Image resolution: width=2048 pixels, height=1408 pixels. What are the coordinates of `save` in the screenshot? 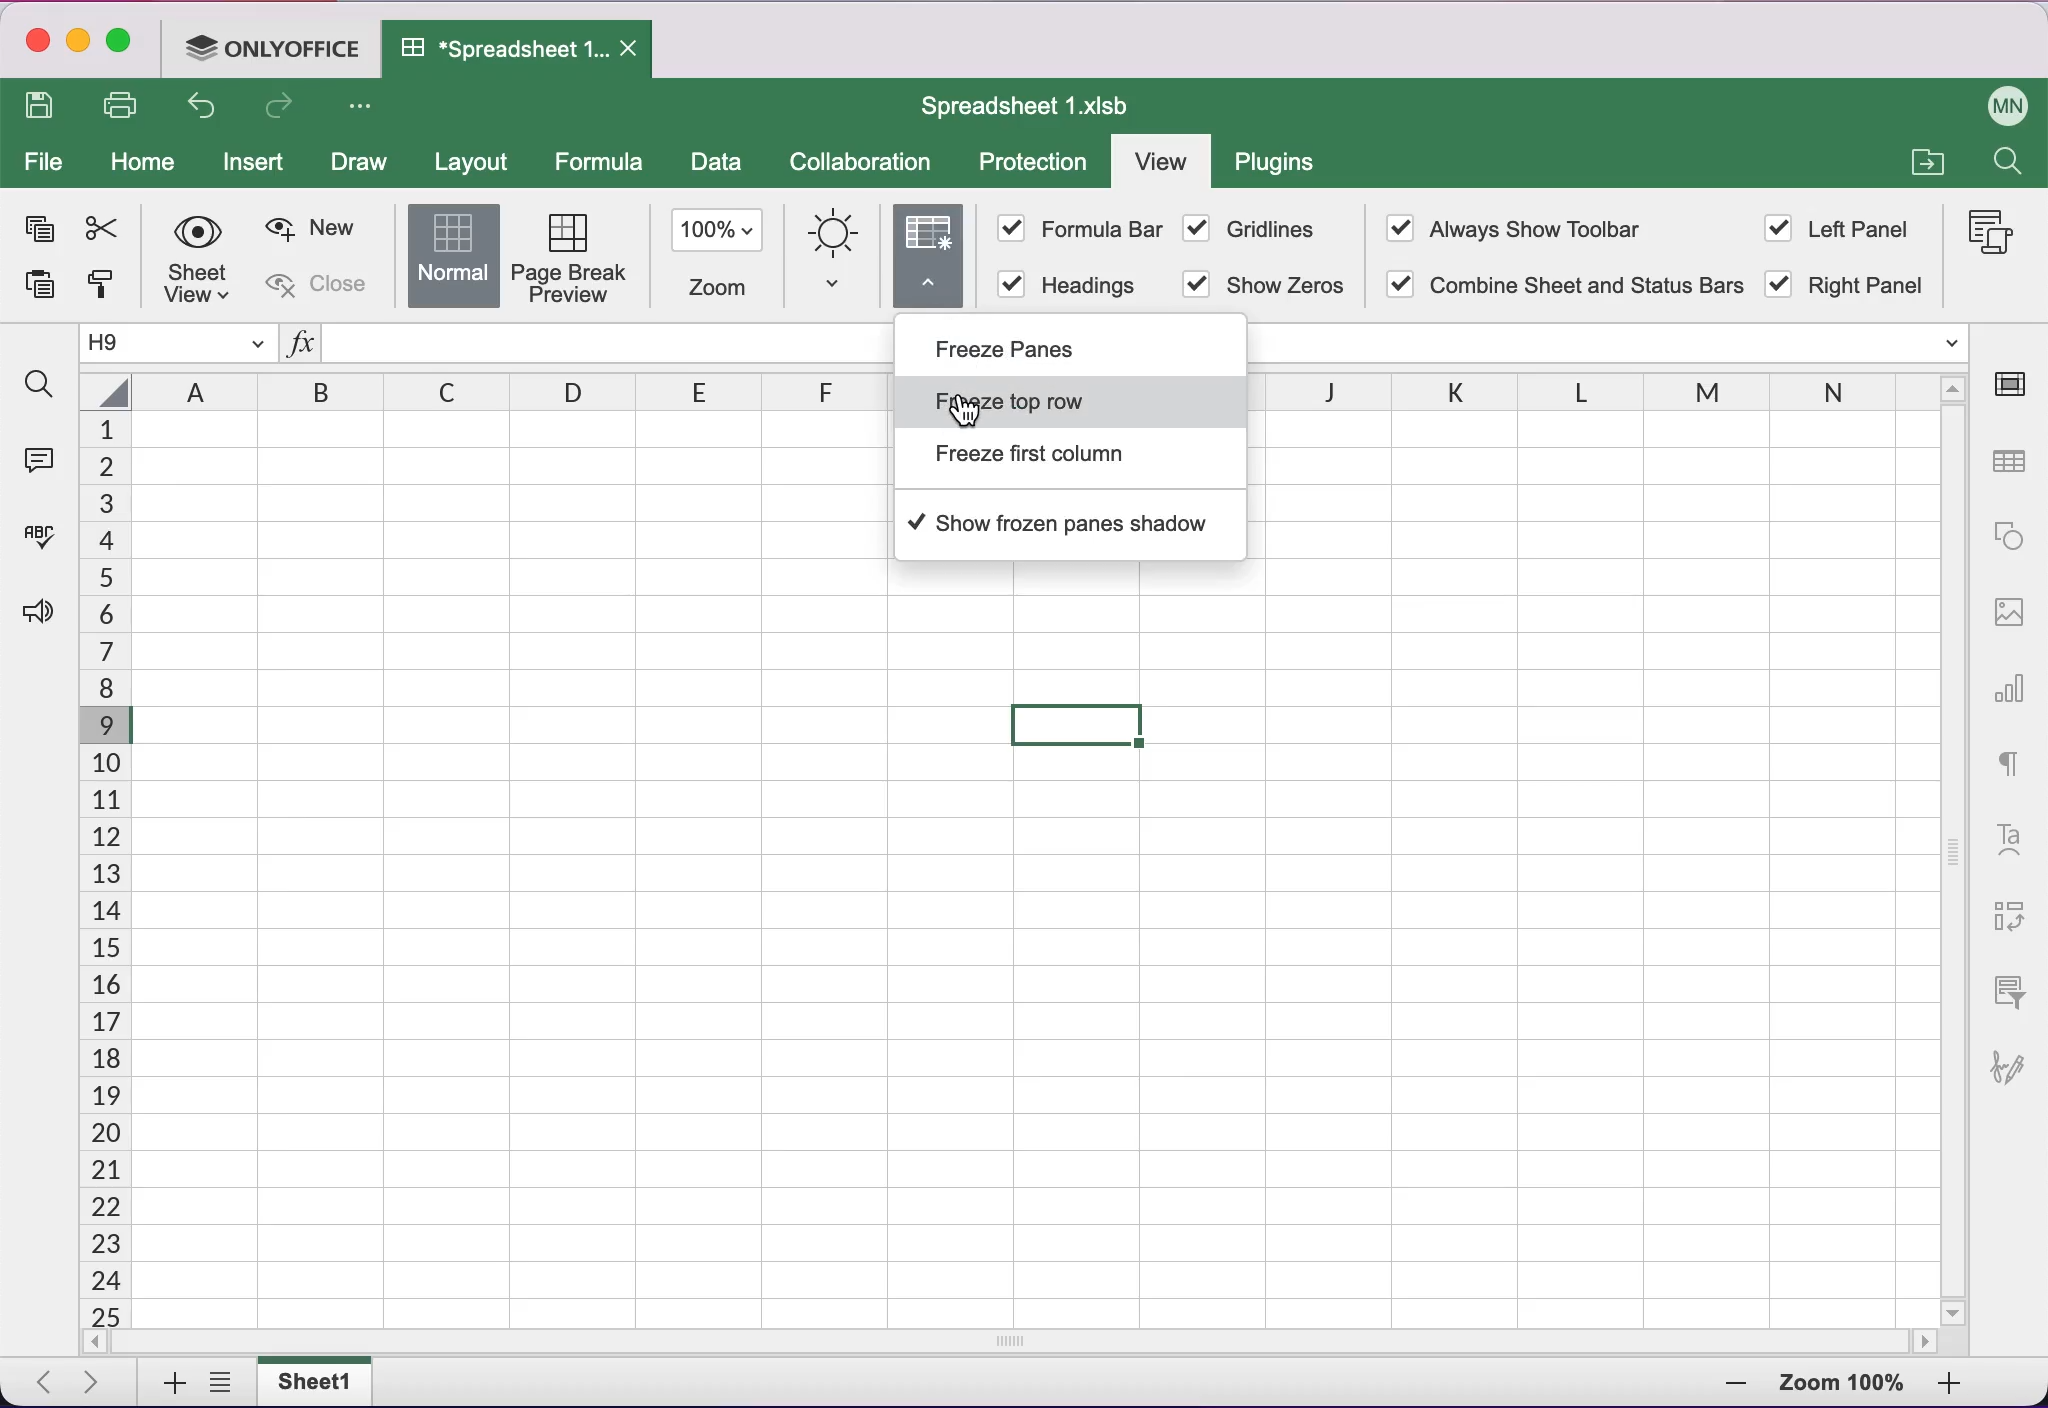 It's located at (45, 106).